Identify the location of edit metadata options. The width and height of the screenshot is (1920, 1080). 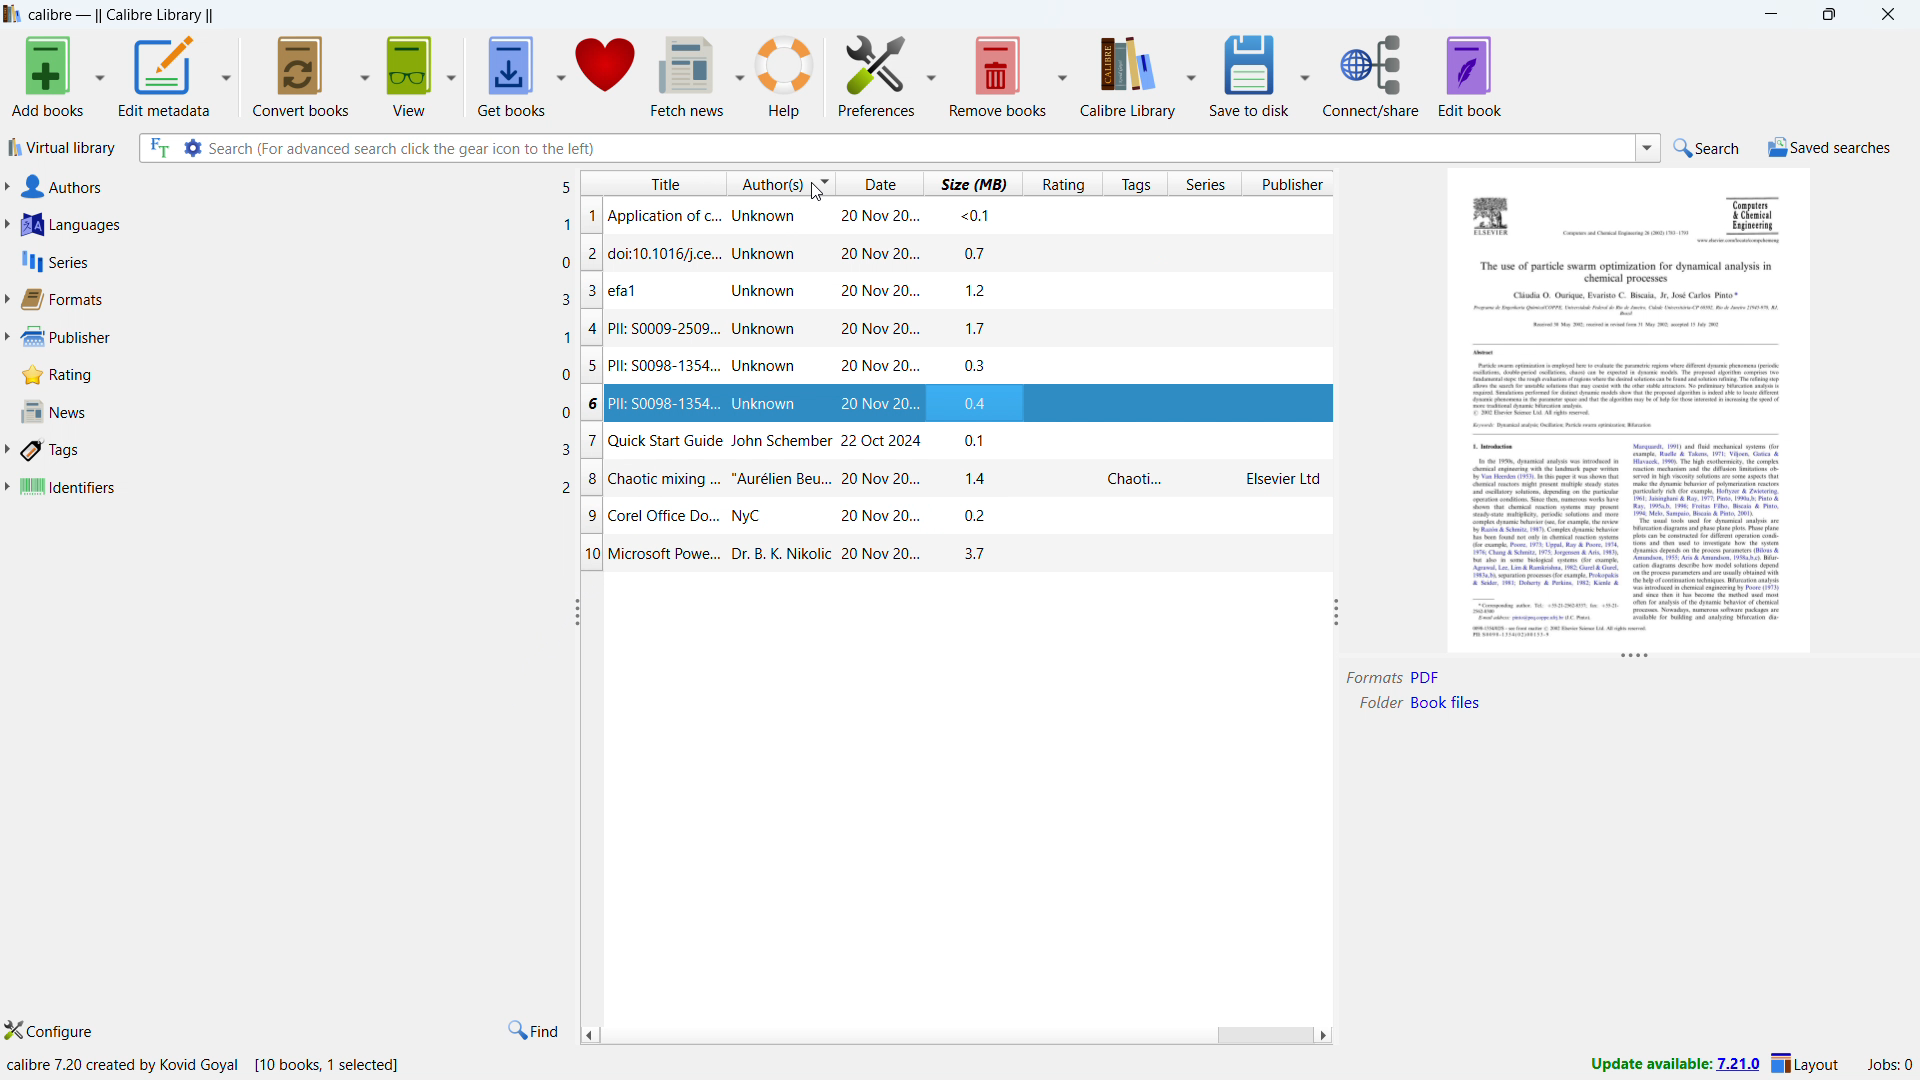
(226, 78).